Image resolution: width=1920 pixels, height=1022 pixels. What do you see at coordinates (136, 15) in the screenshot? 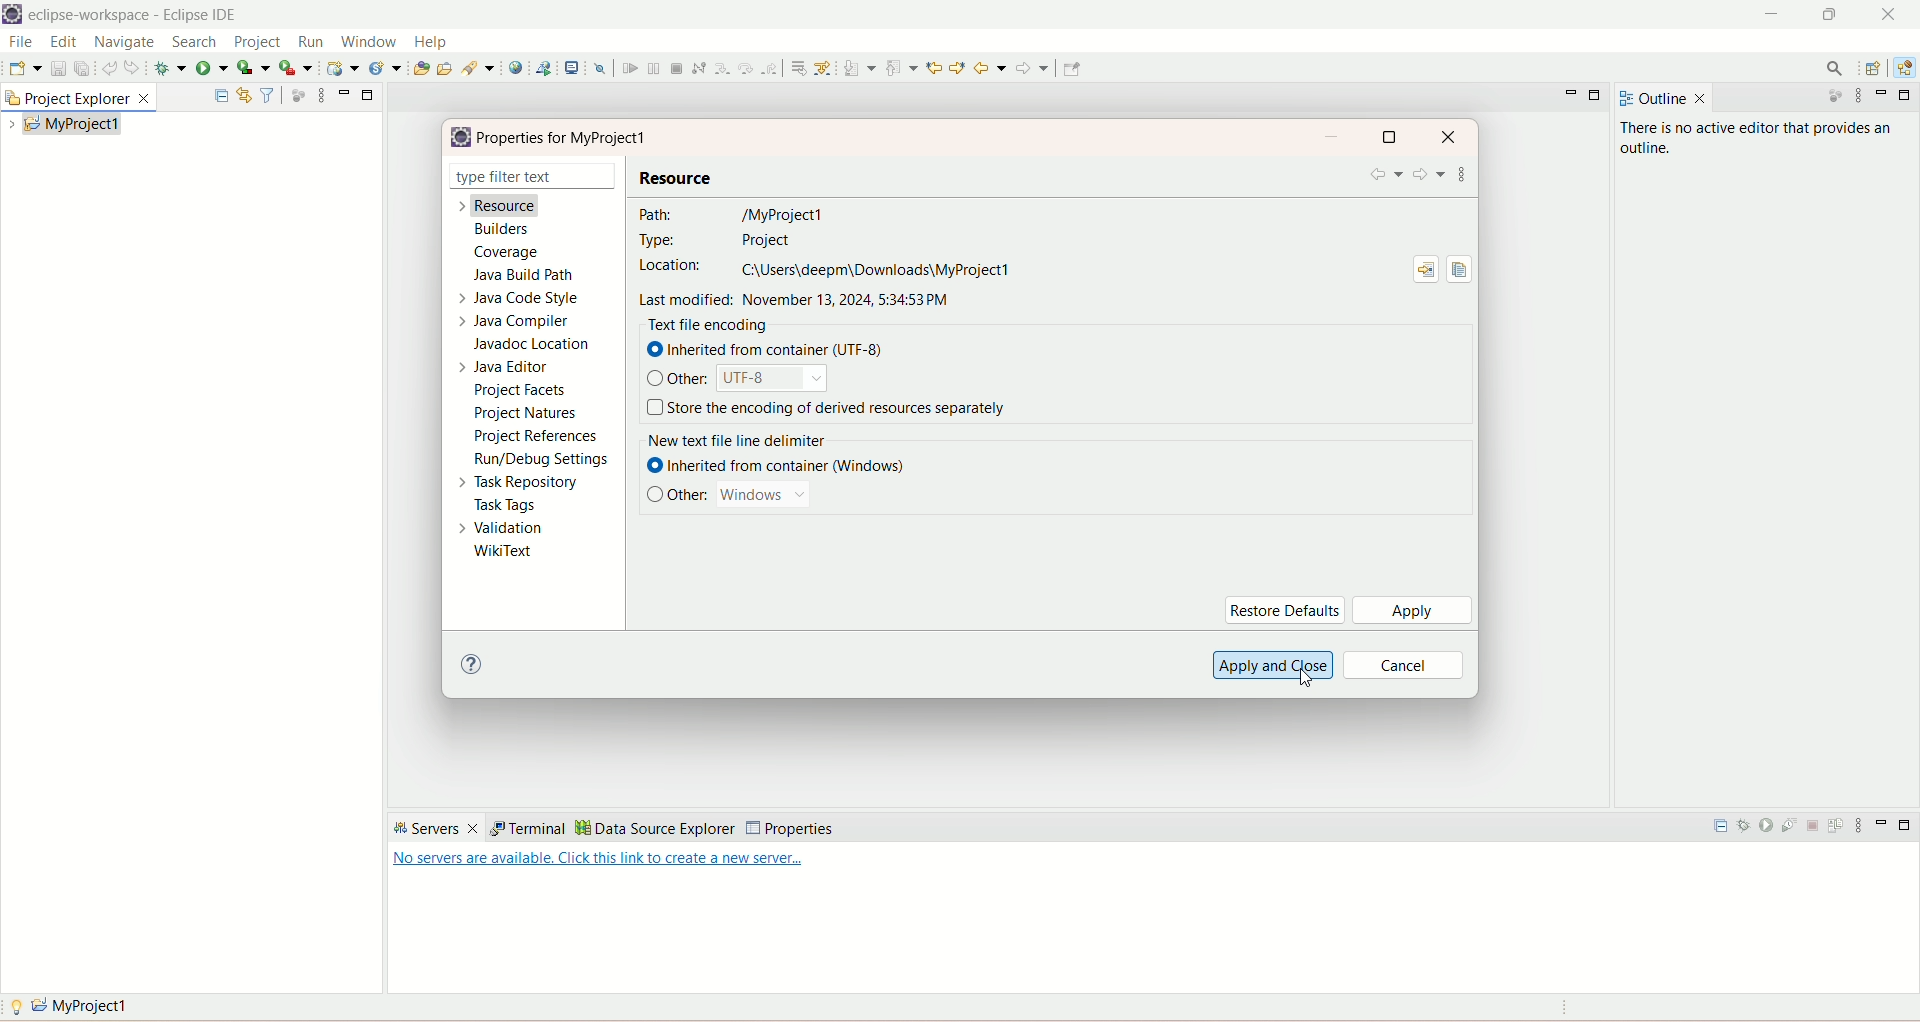
I see `eclipse-workspace-Eclipse IDE` at bounding box center [136, 15].